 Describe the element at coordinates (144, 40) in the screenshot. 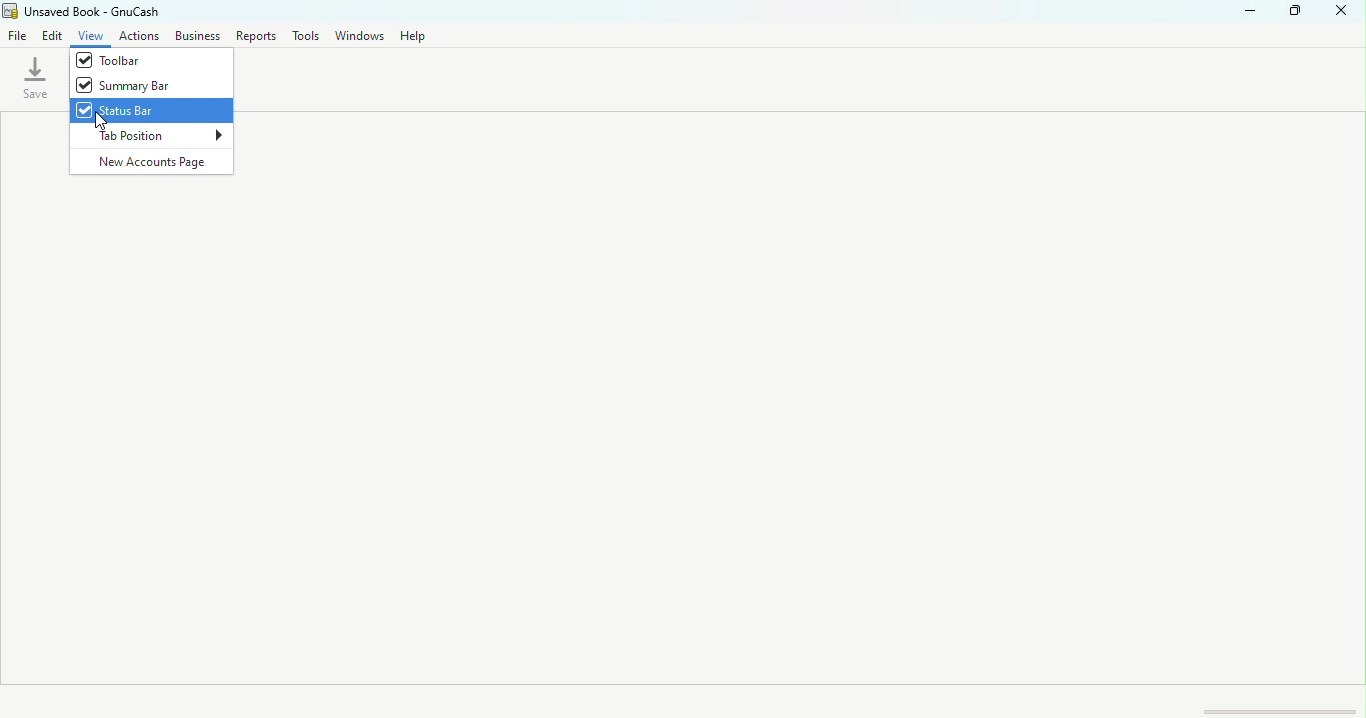

I see `Actions` at that location.